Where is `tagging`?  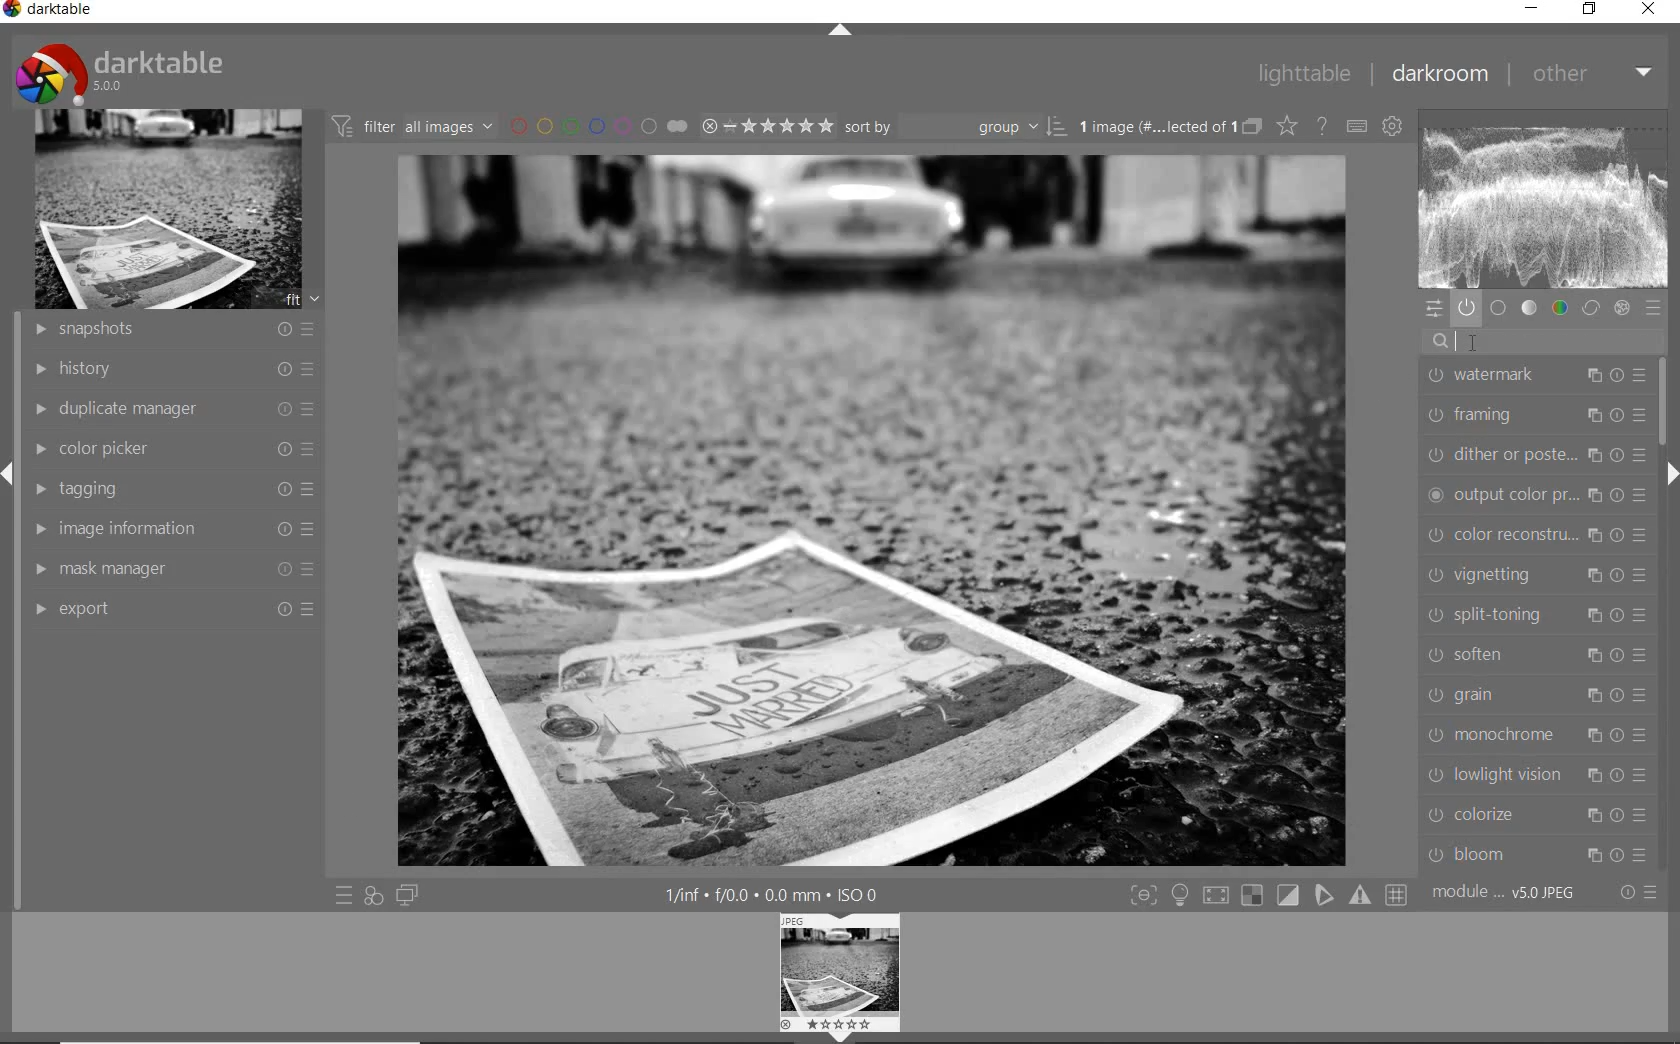
tagging is located at coordinates (171, 492).